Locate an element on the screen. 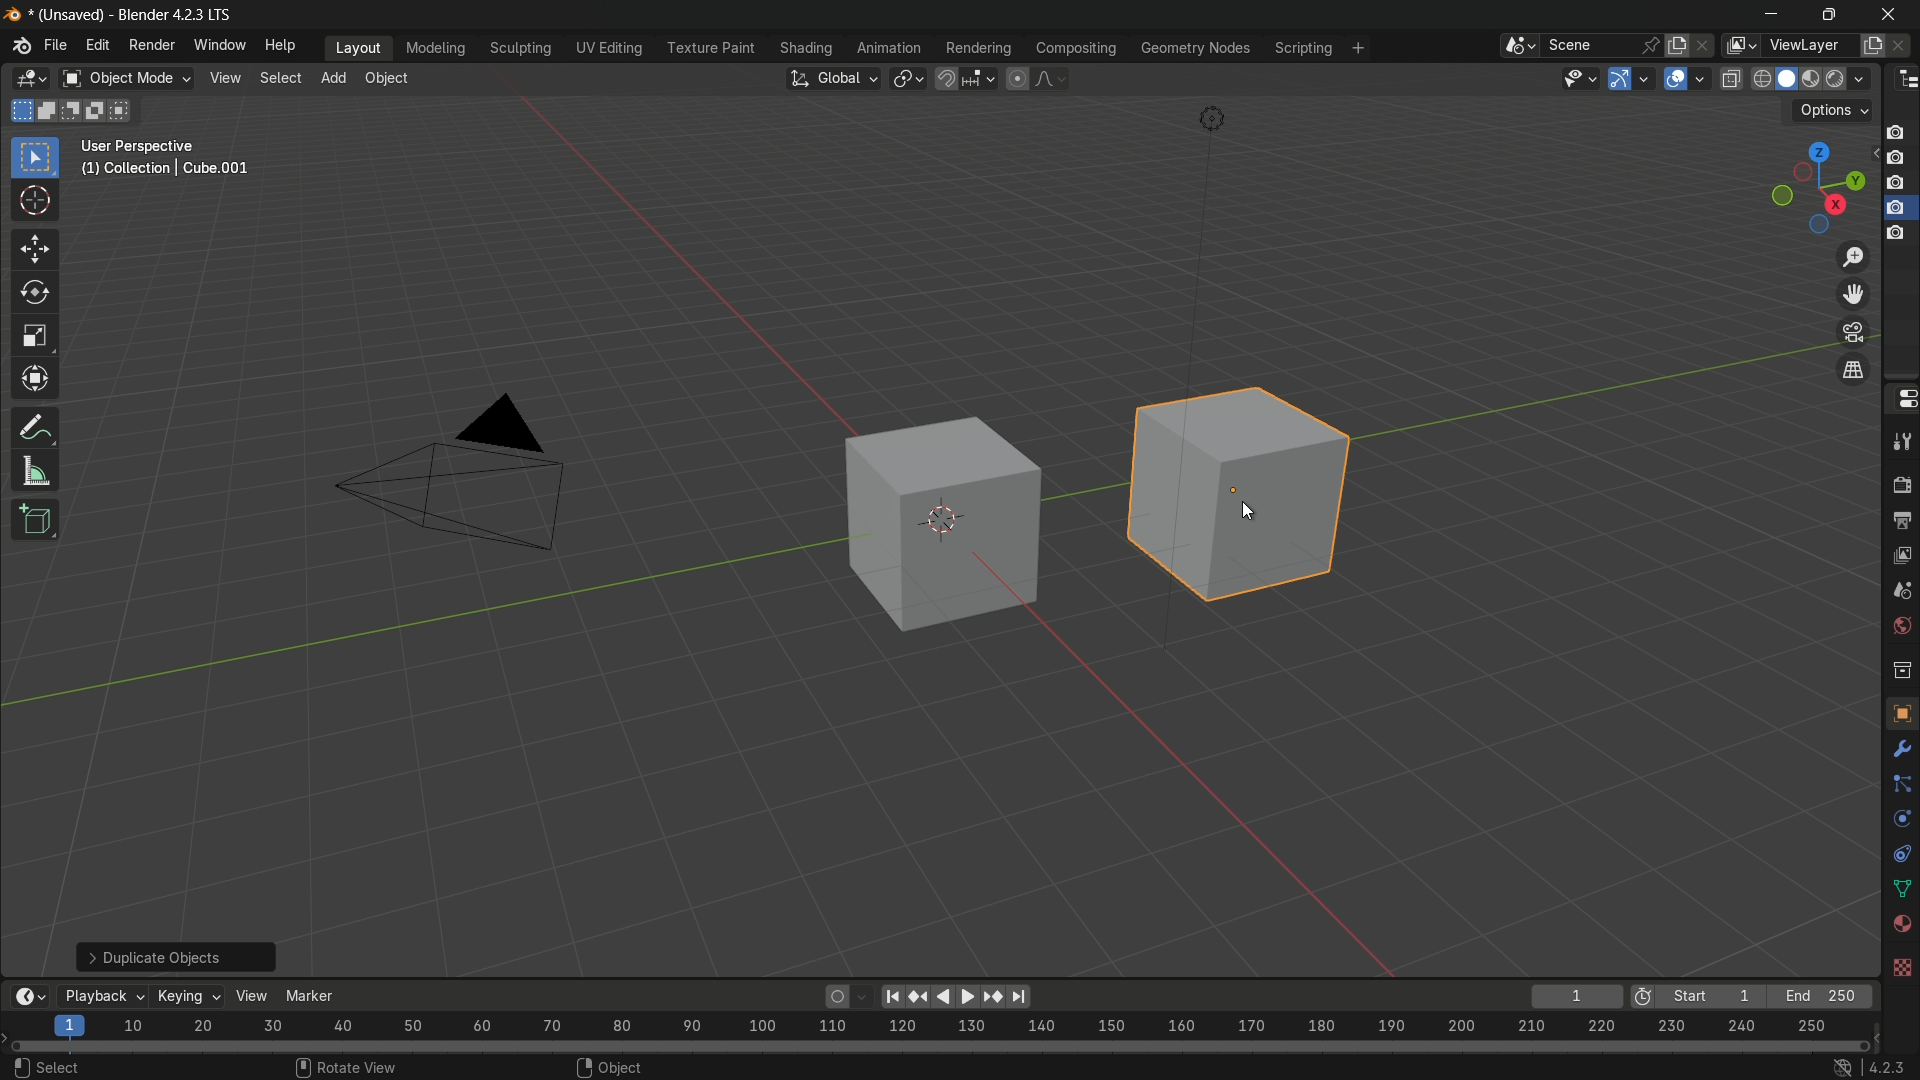 Image resolution: width=1920 pixels, height=1080 pixels. auto keying is located at coordinates (834, 999).